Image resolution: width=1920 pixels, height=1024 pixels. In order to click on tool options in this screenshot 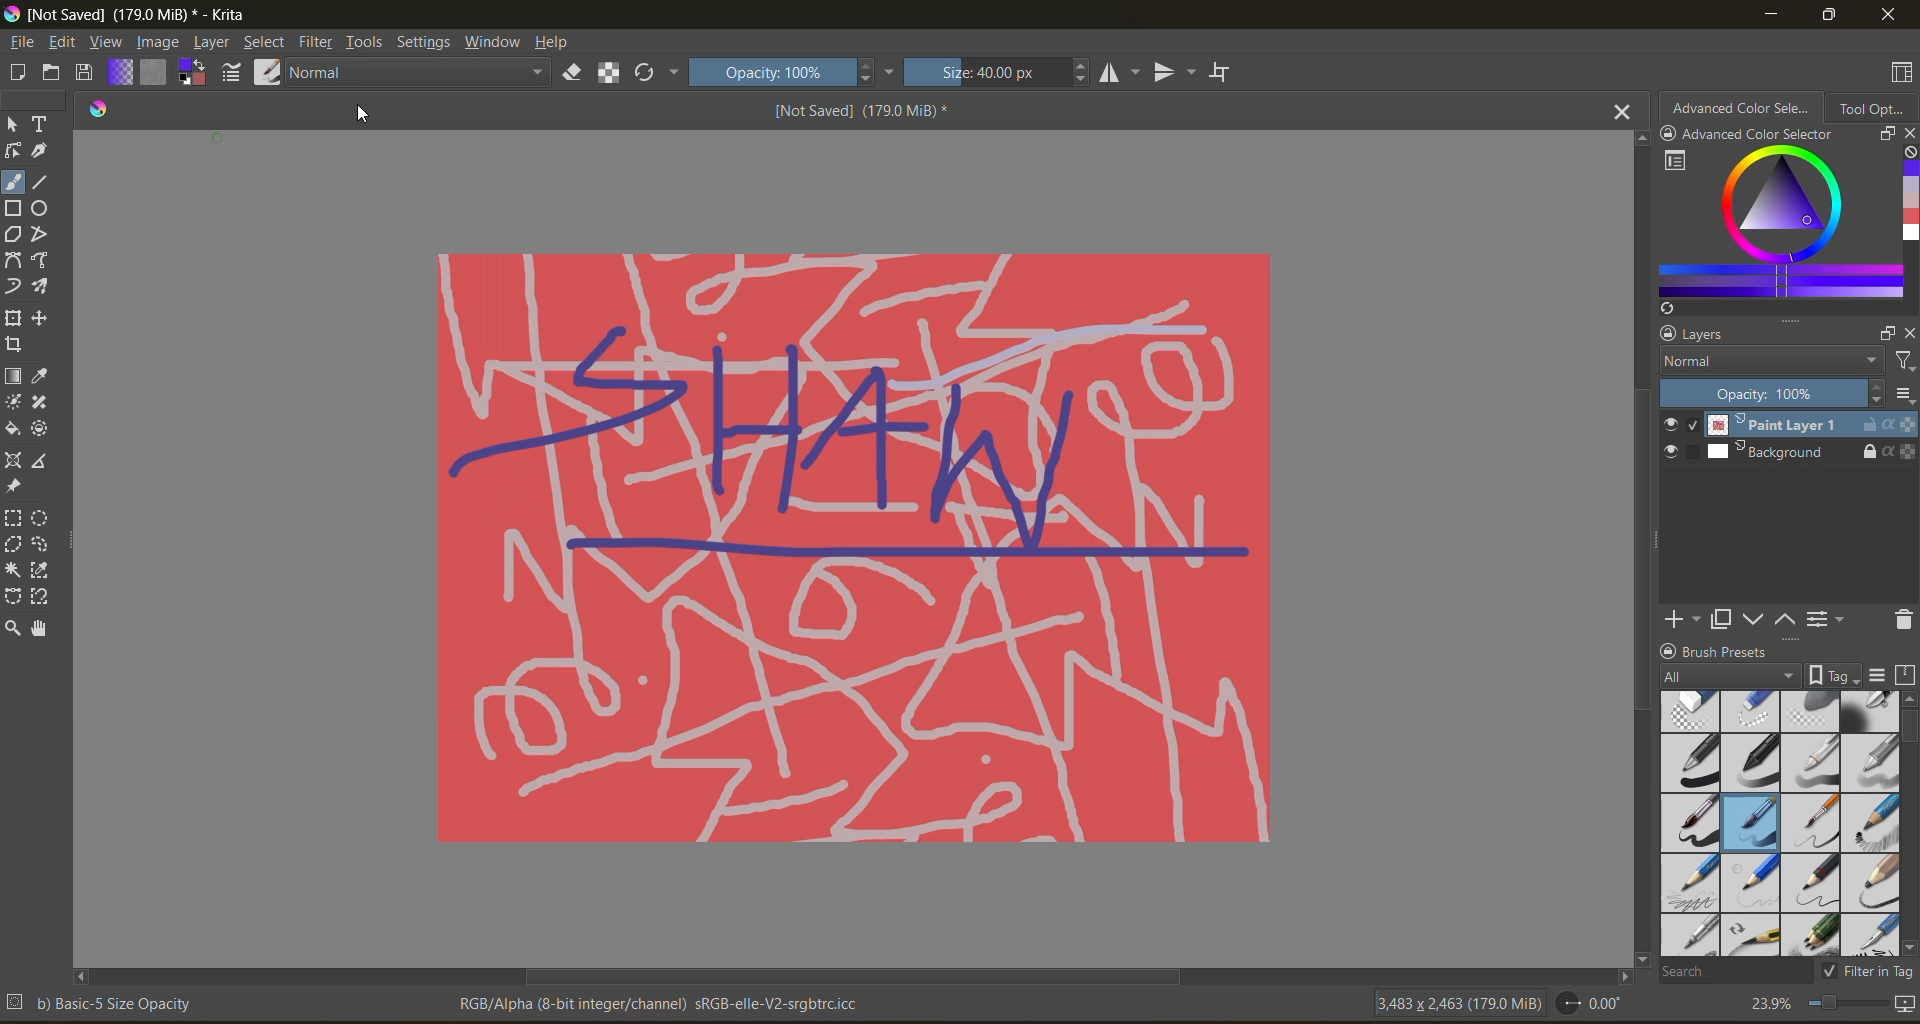, I will do `click(1871, 107)`.